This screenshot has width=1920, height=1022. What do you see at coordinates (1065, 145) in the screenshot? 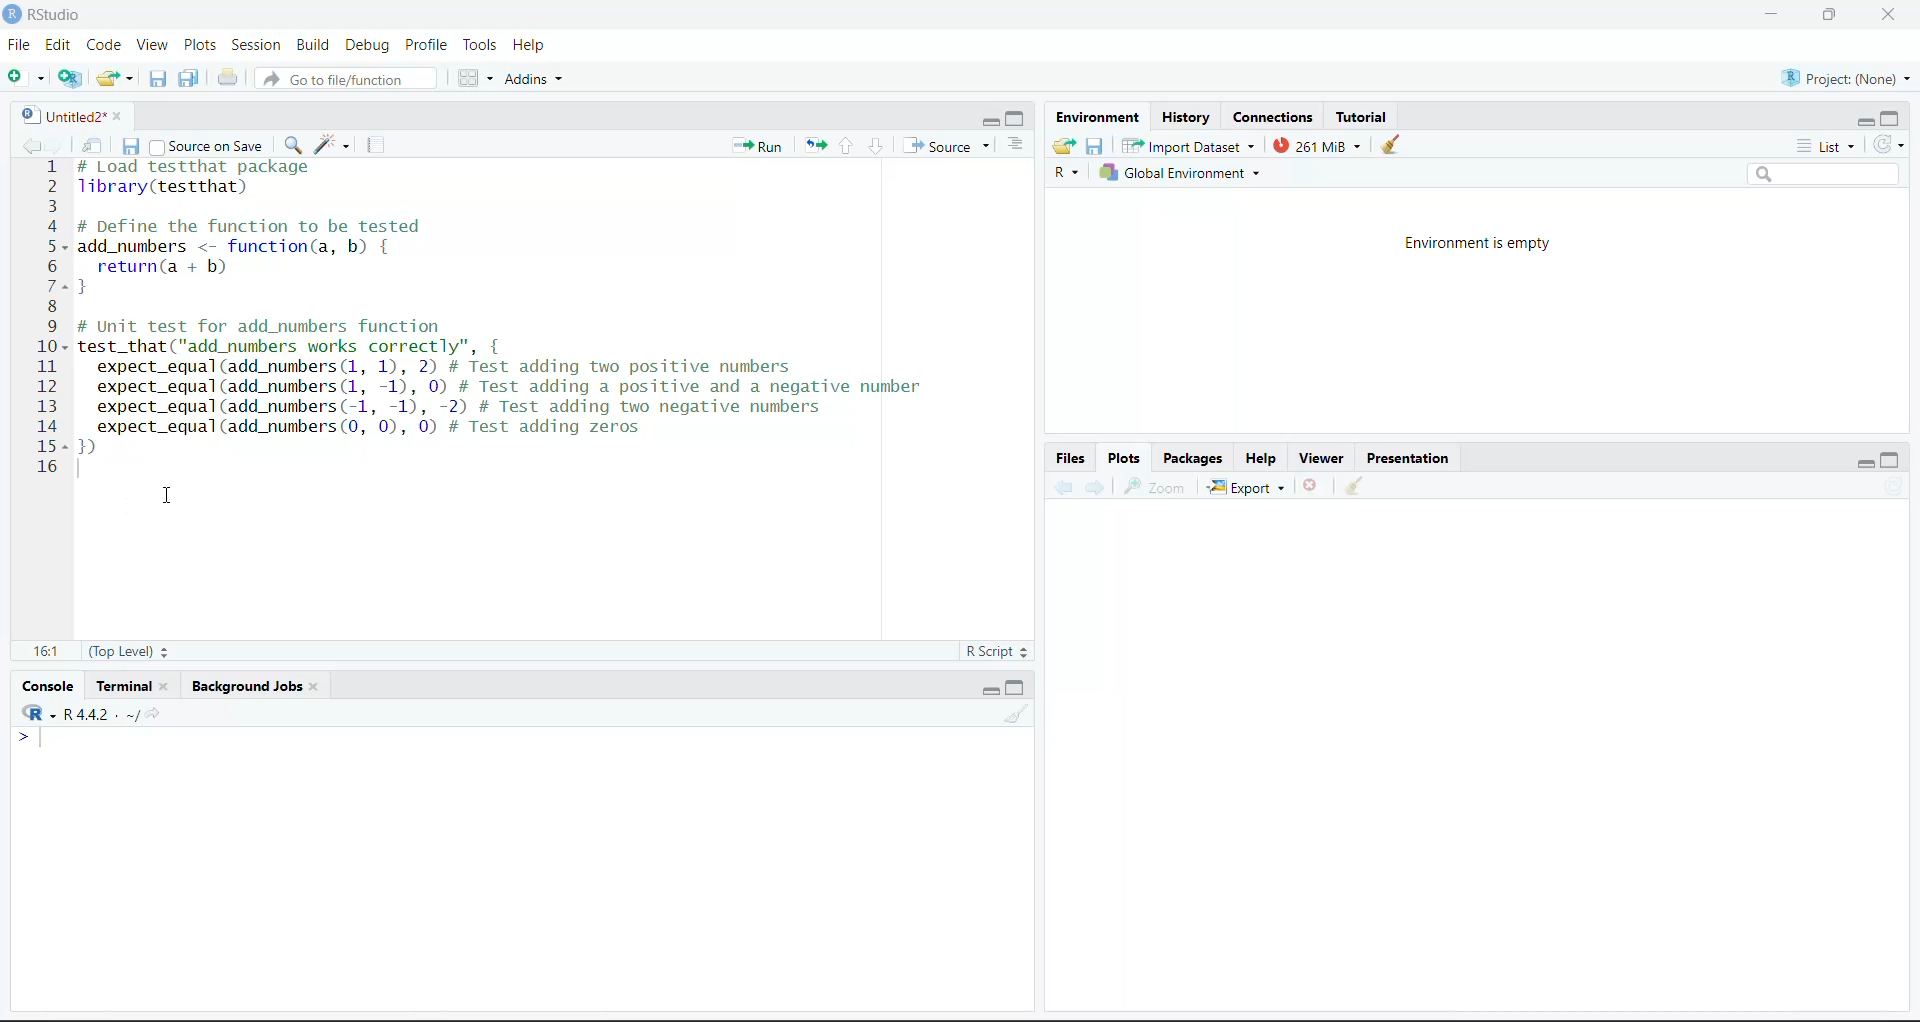
I see `Load workspace` at bounding box center [1065, 145].